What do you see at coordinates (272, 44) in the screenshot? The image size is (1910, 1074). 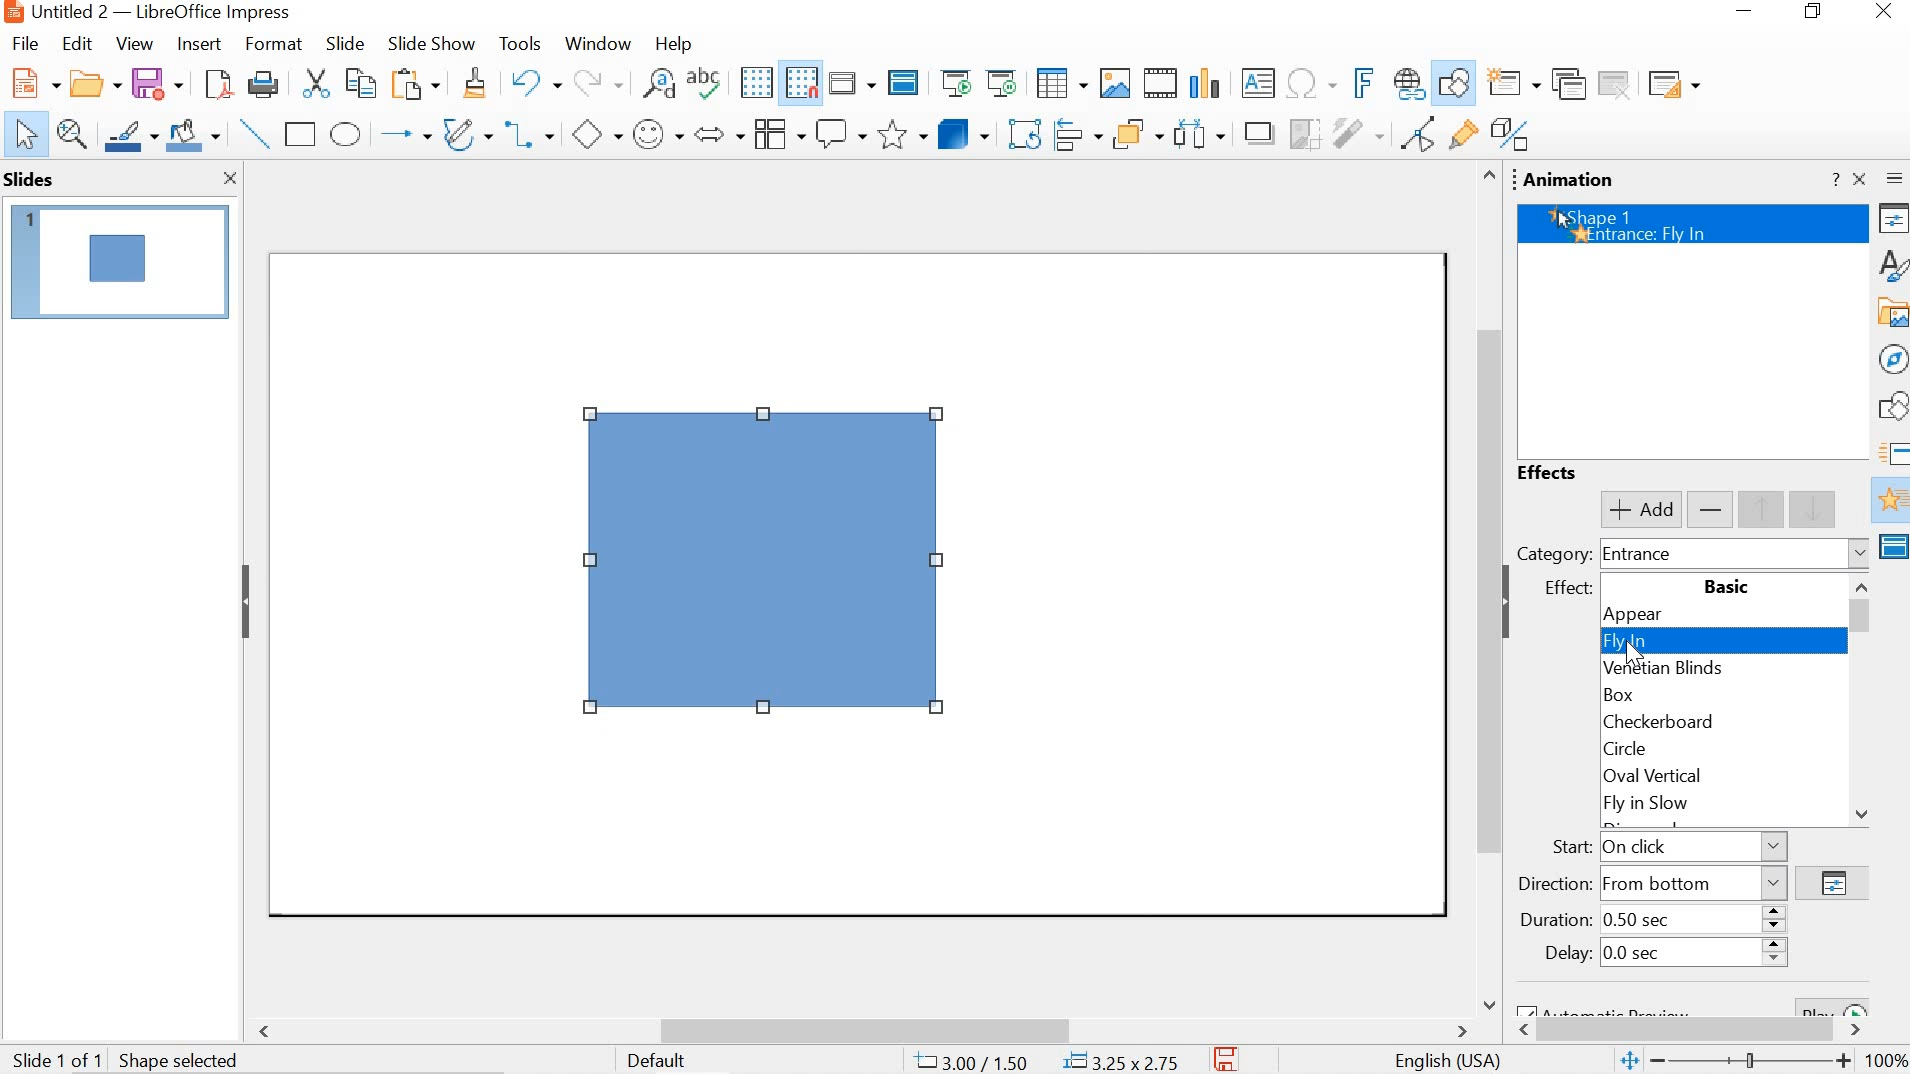 I see `format` at bounding box center [272, 44].